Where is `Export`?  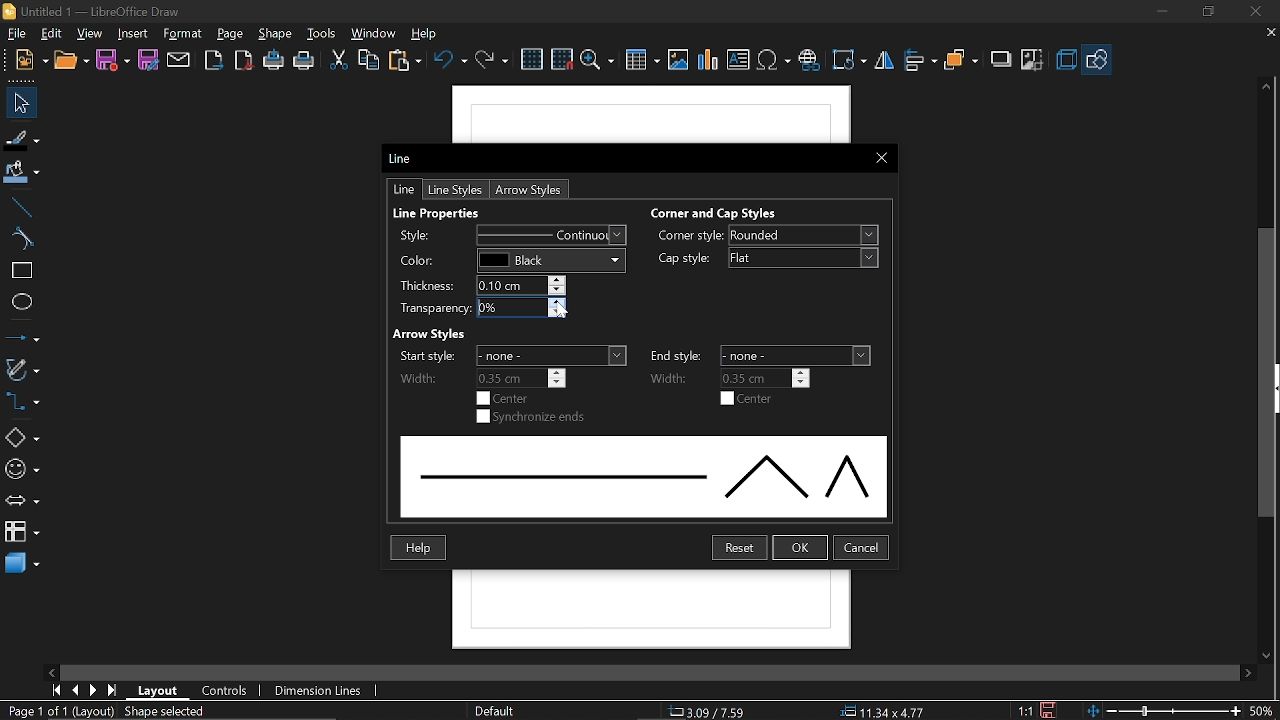 Export is located at coordinates (214, 60).